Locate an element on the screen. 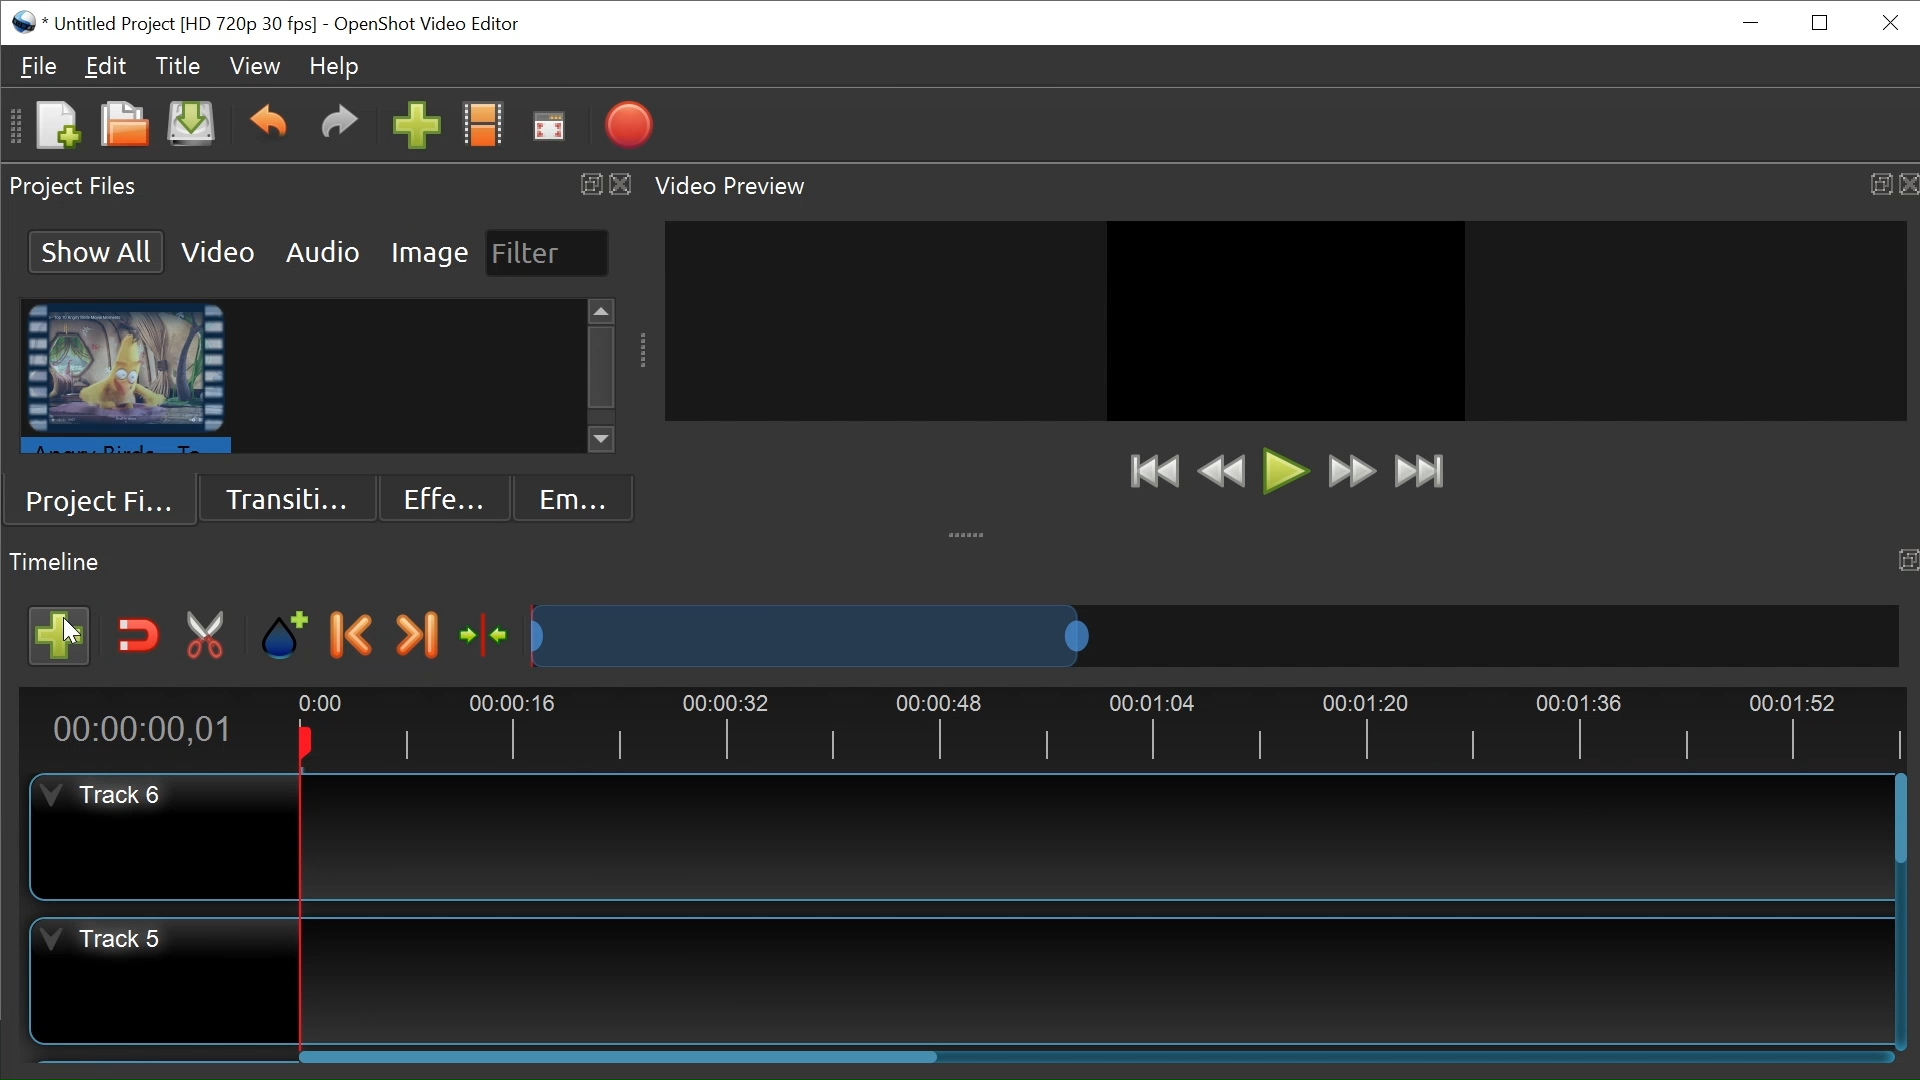 This screenshot has height=1080, width=1920. Video is located at coordinates (218, 251).